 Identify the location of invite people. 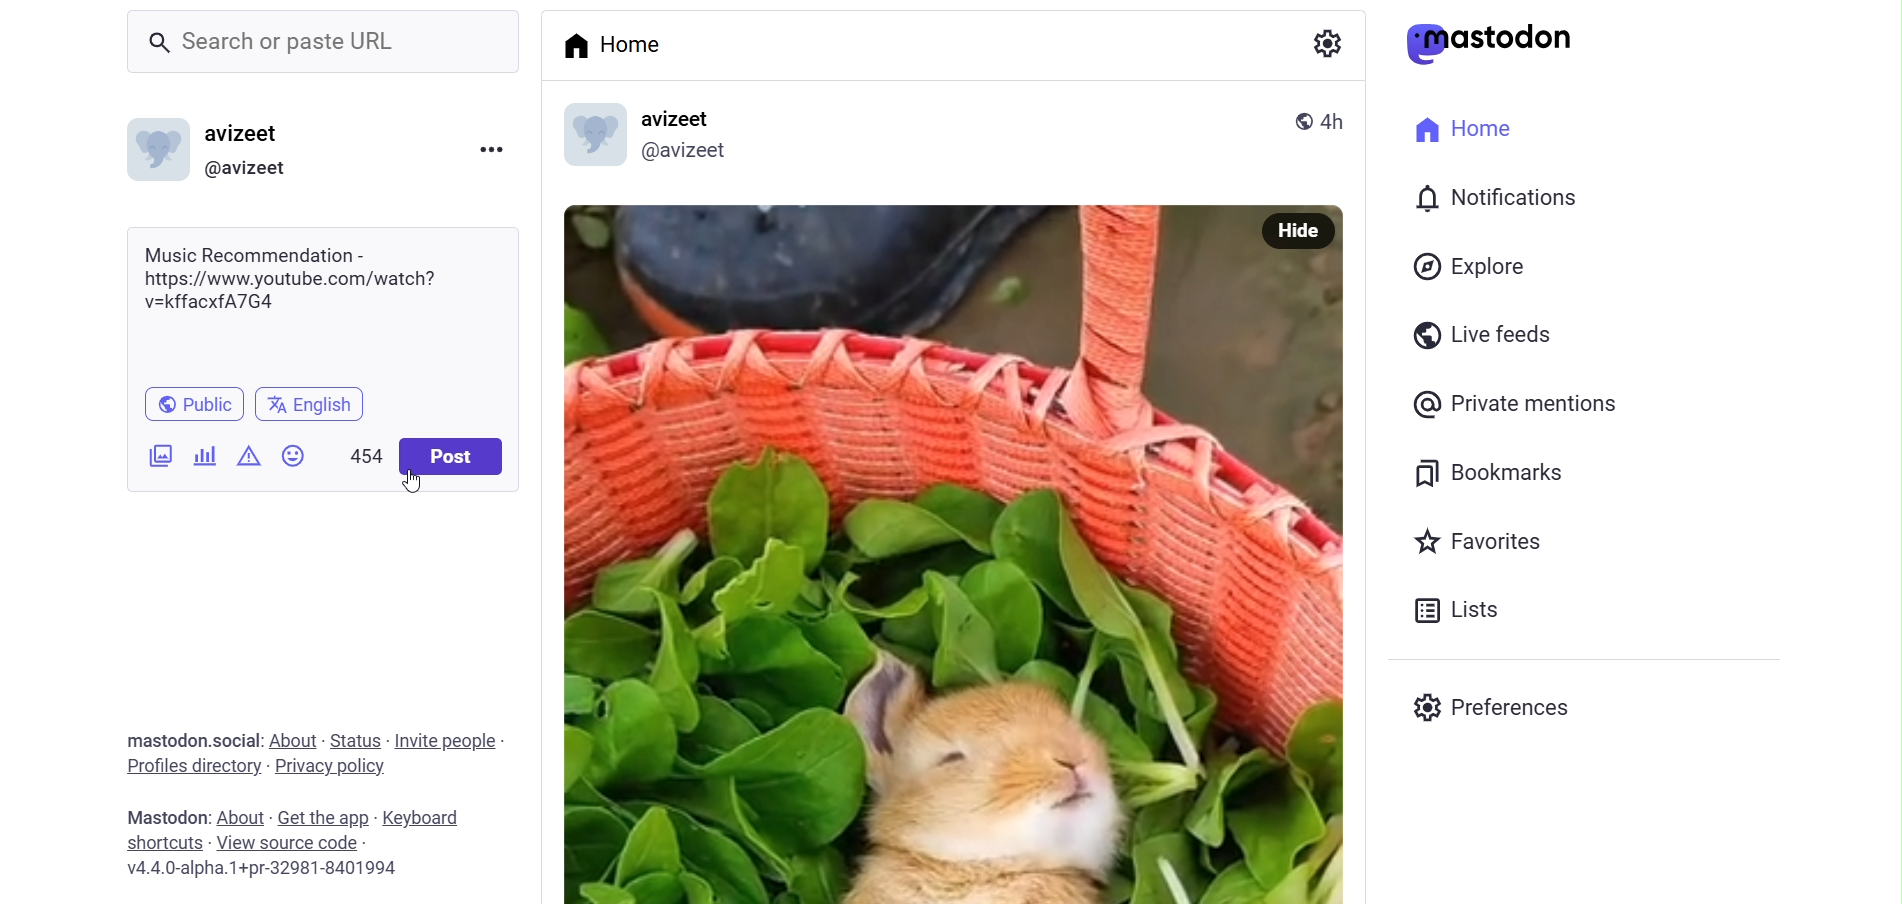
(452, 738).